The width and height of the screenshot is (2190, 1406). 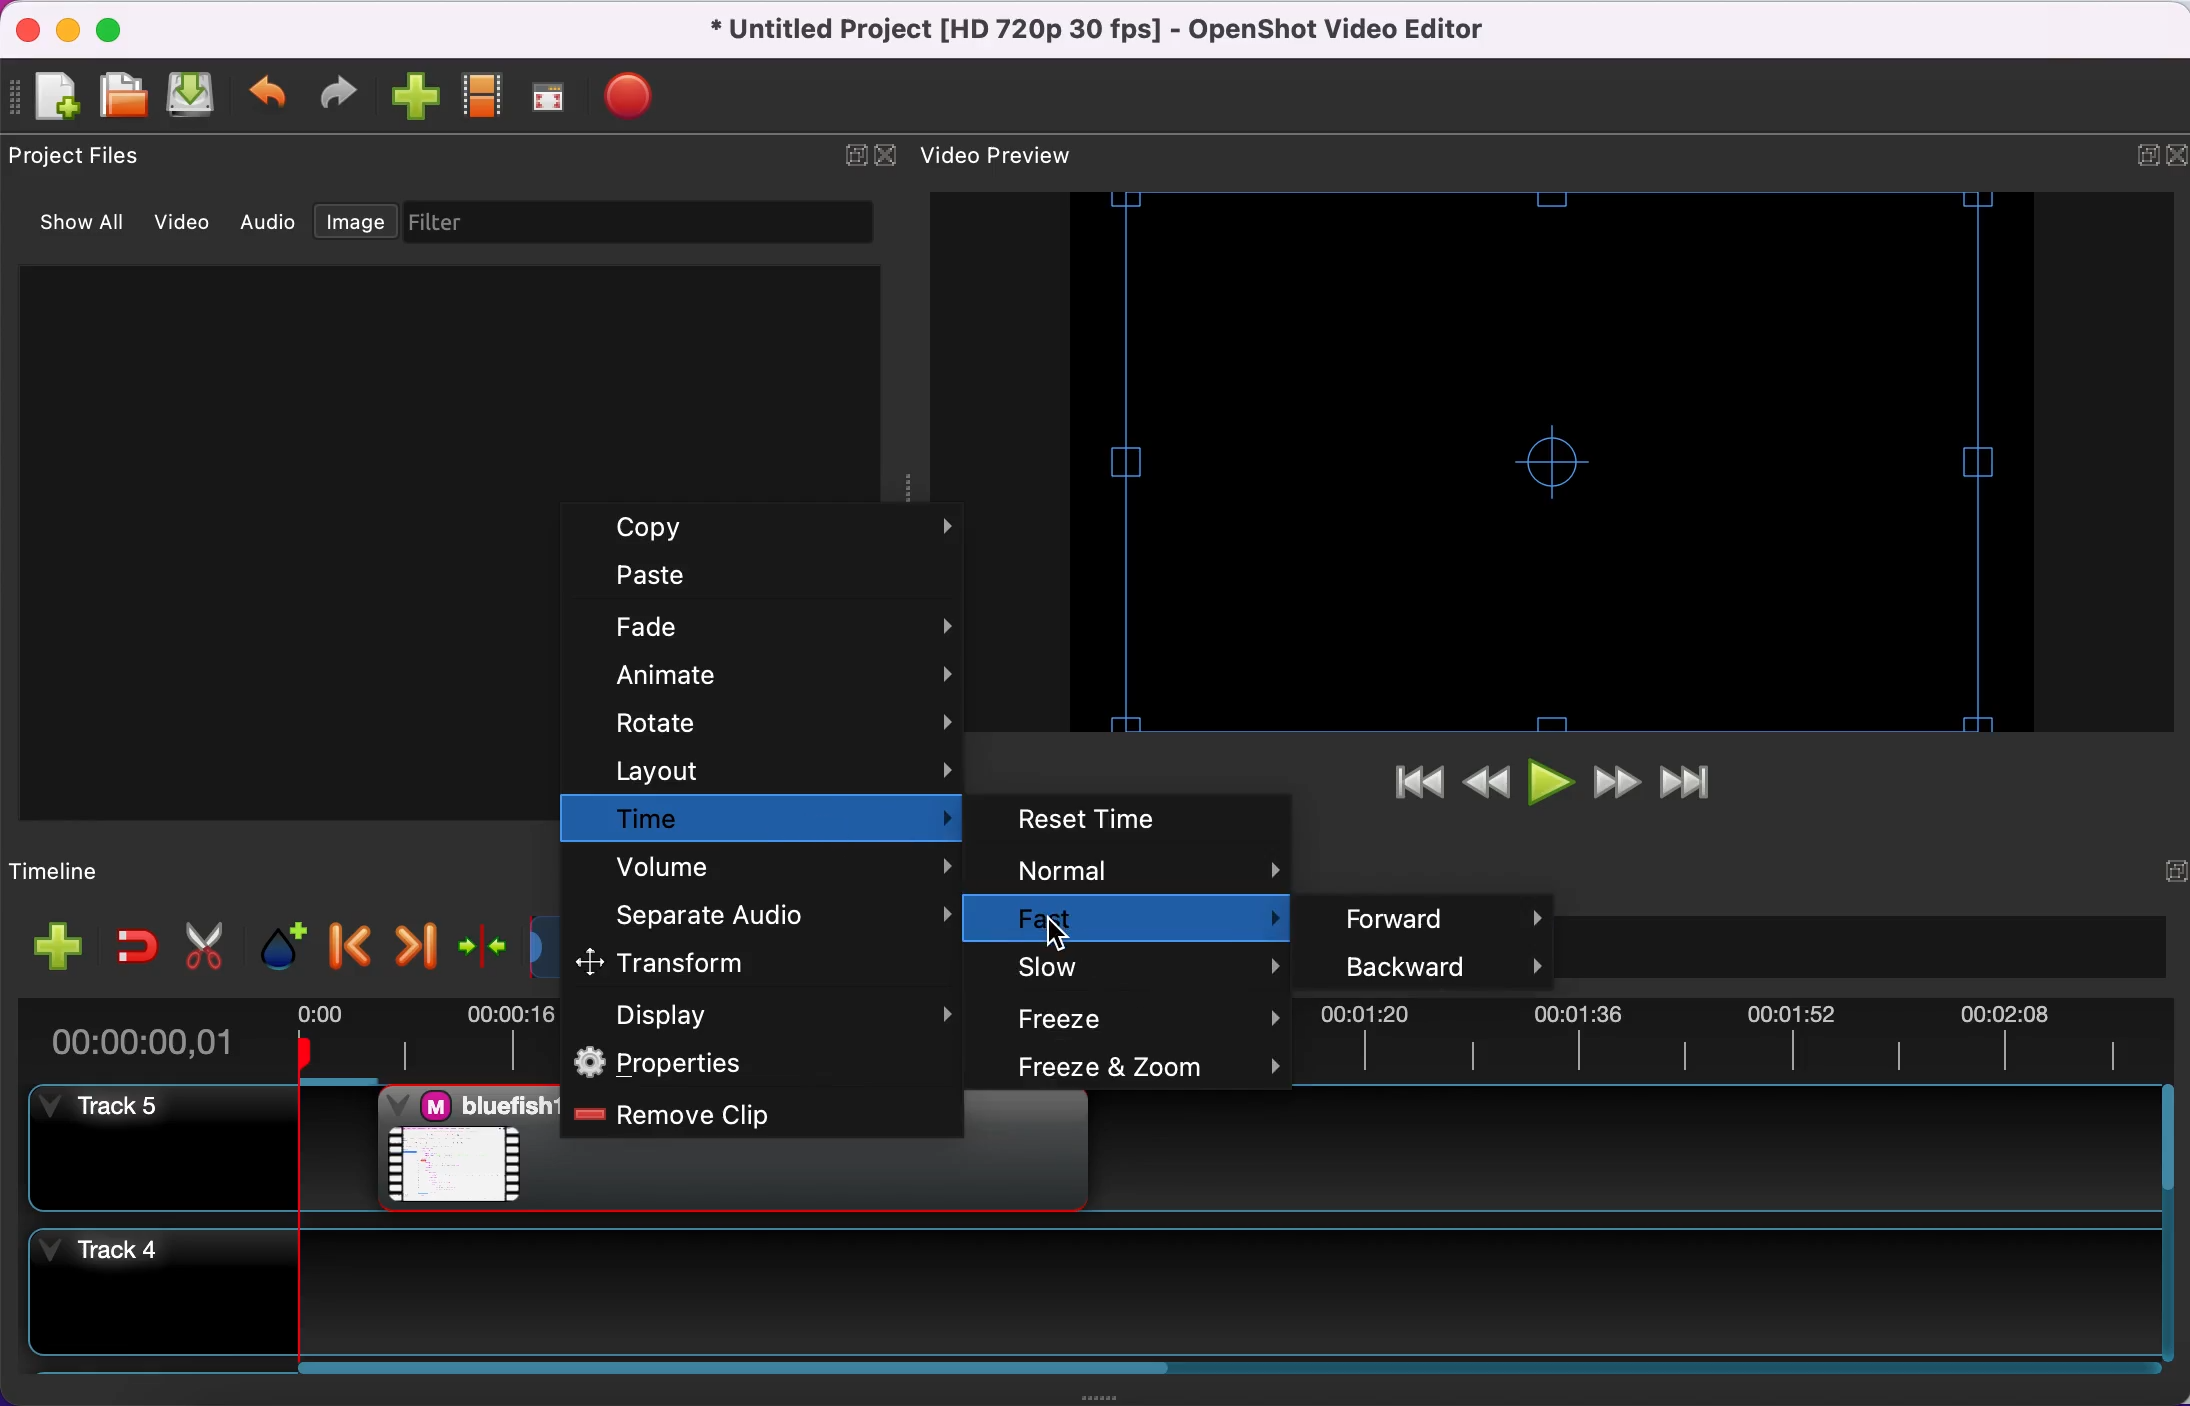 What do you see at coordinates (764, 1065) in the screenshot?
I see `properties` at bounding box center [764, 1065].